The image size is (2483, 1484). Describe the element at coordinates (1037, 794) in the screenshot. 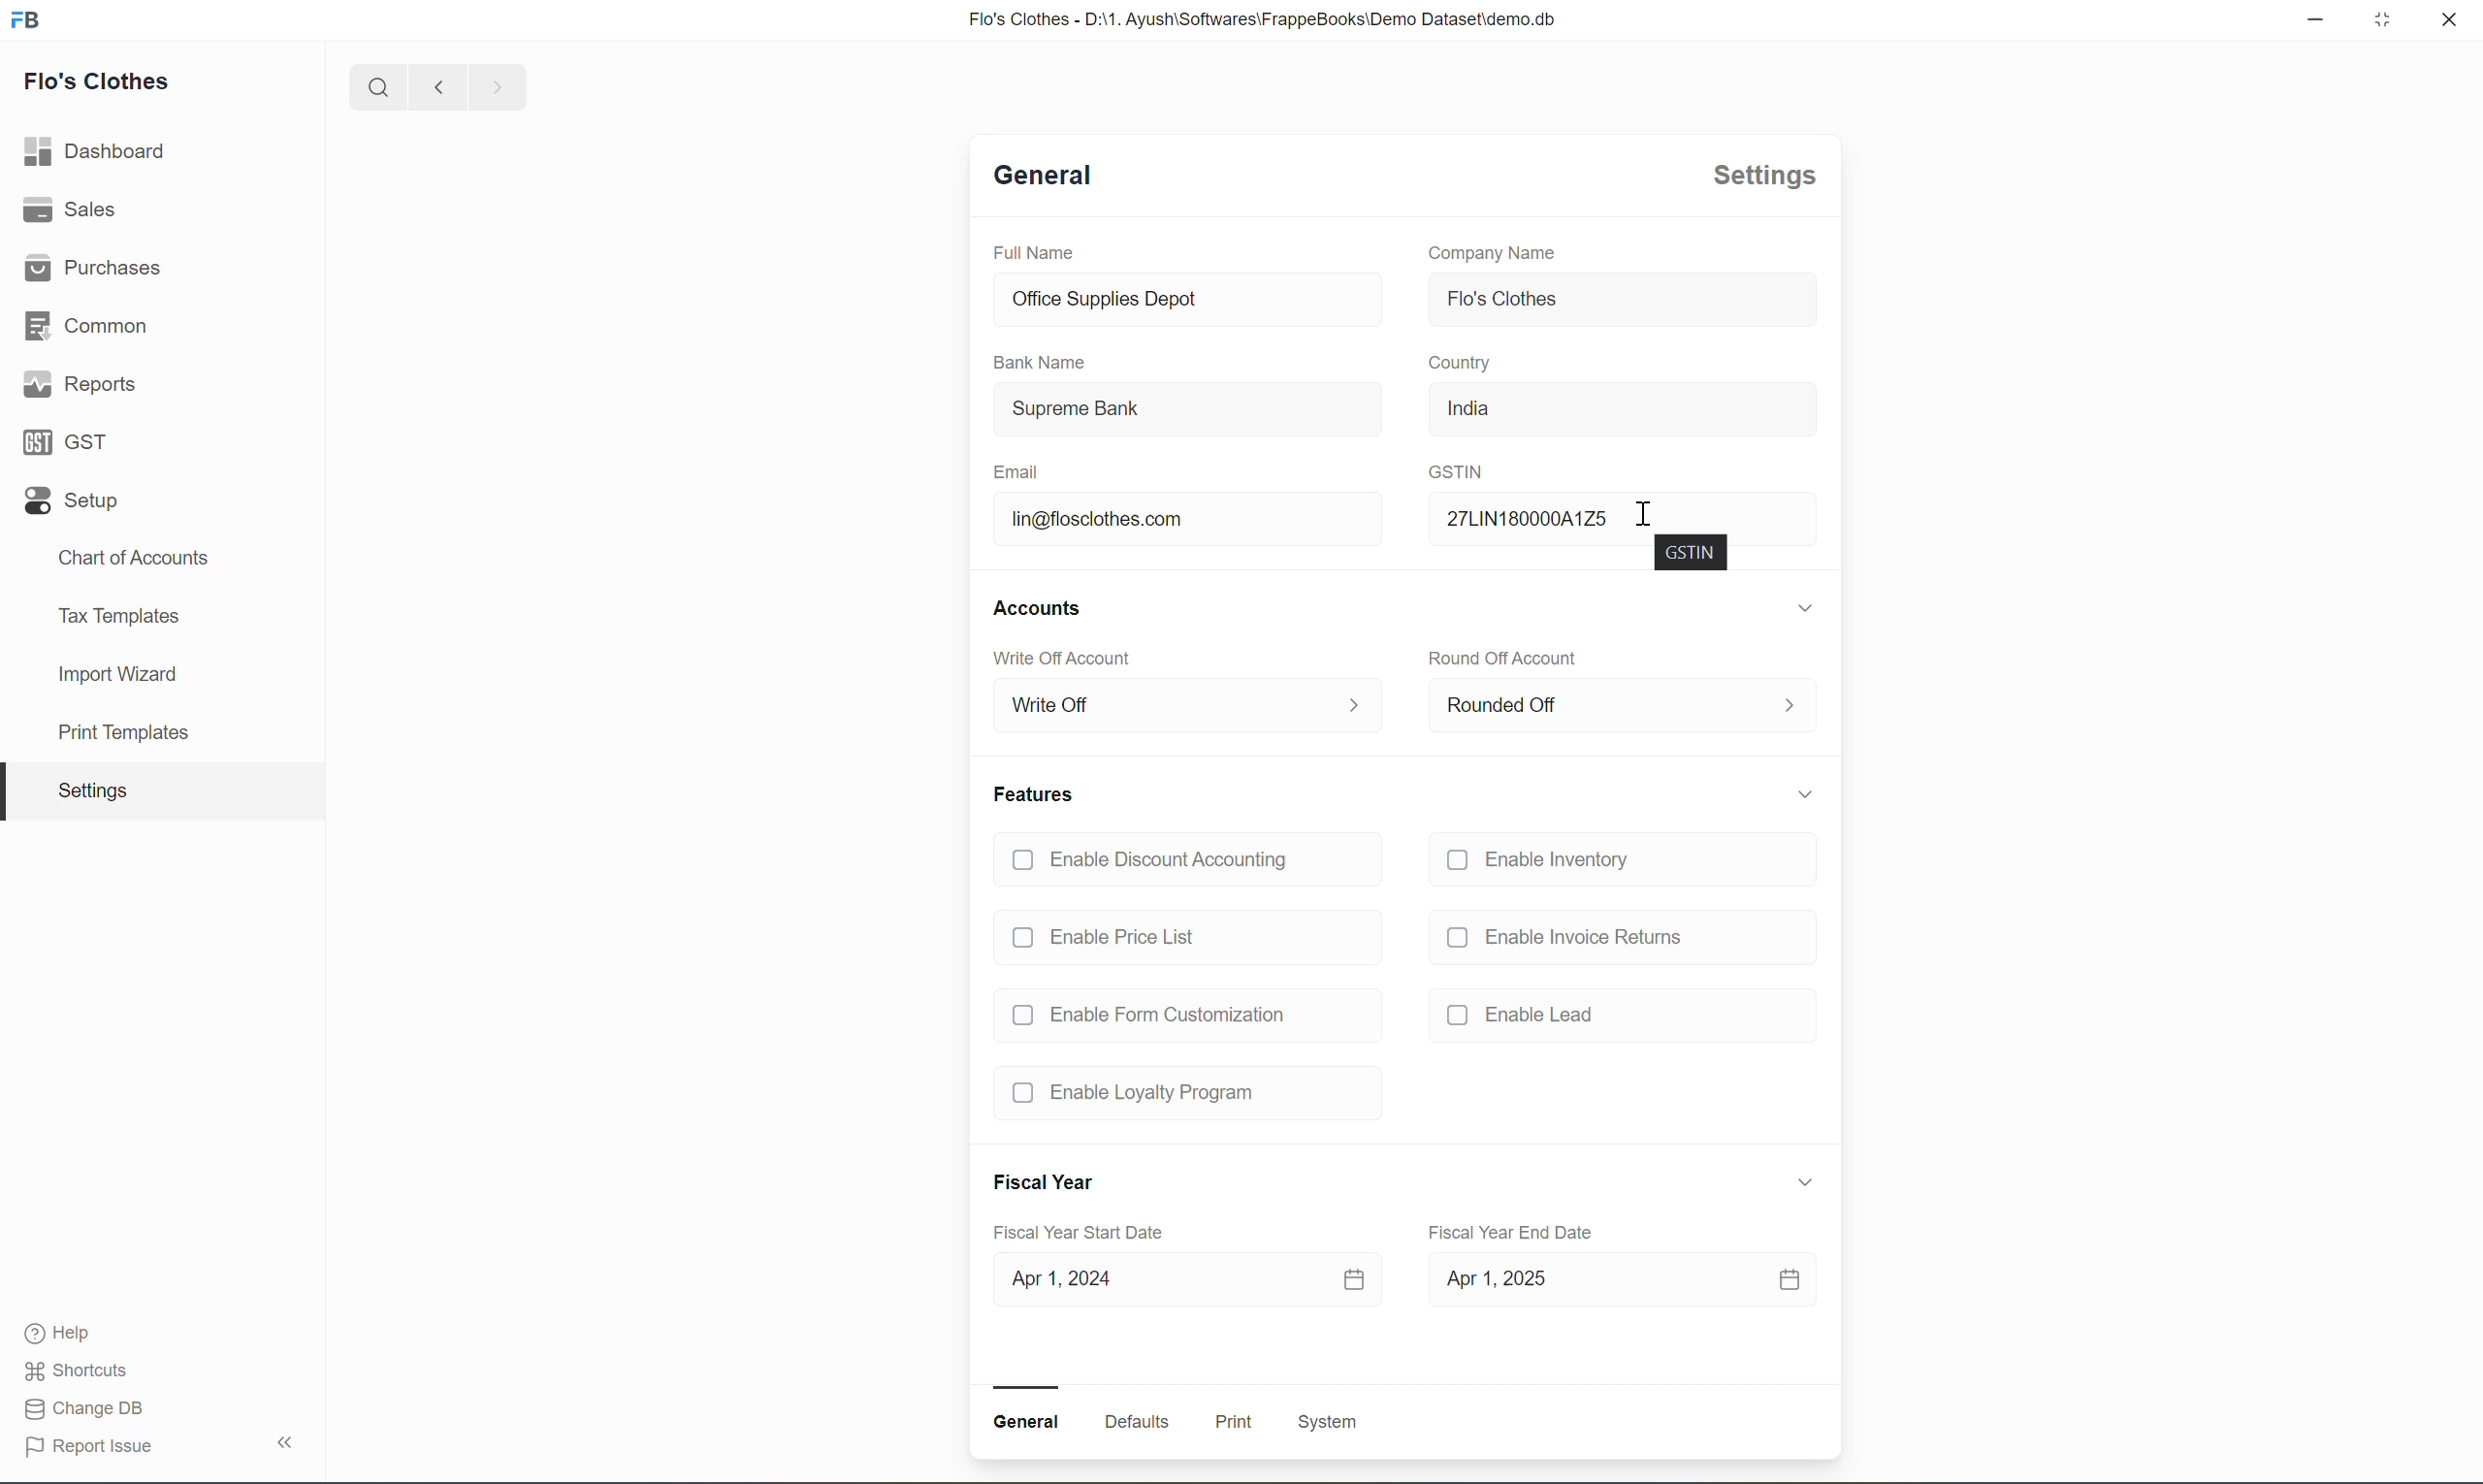

I see `Features` at that location.